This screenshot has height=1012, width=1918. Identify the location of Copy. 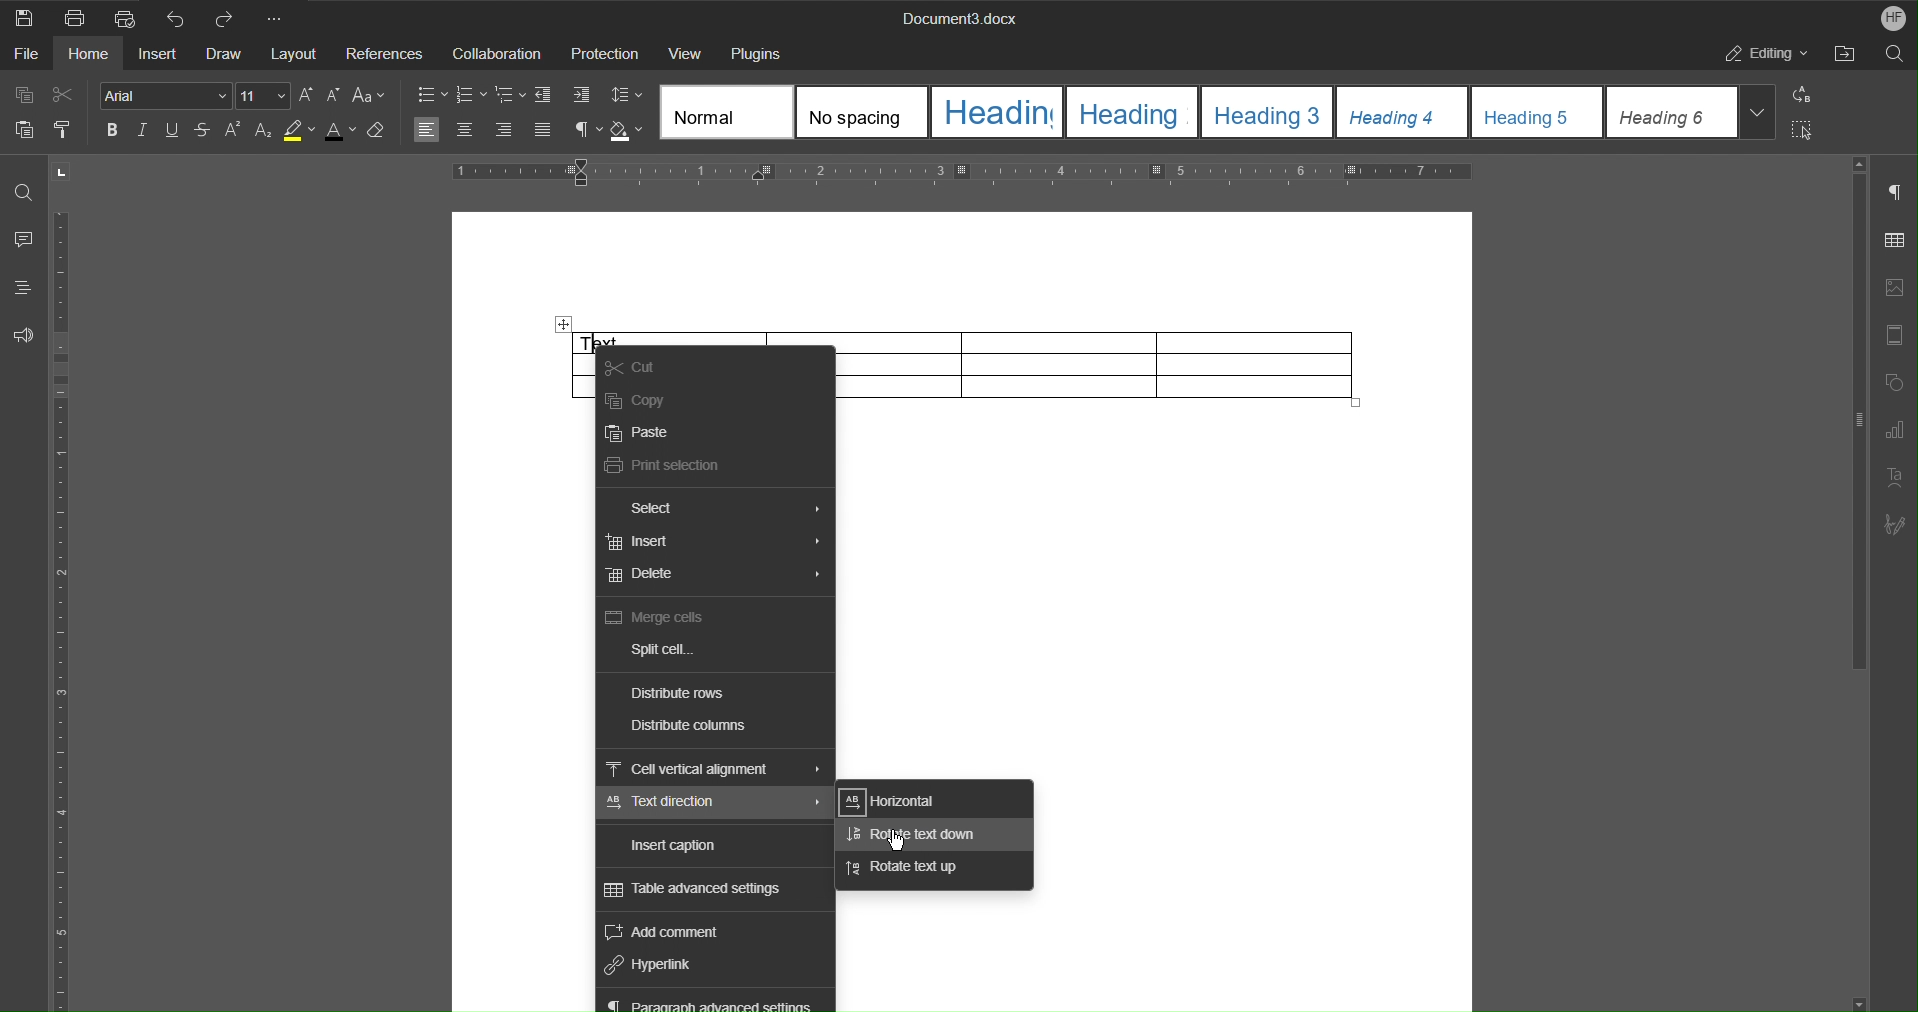
(637, 401).